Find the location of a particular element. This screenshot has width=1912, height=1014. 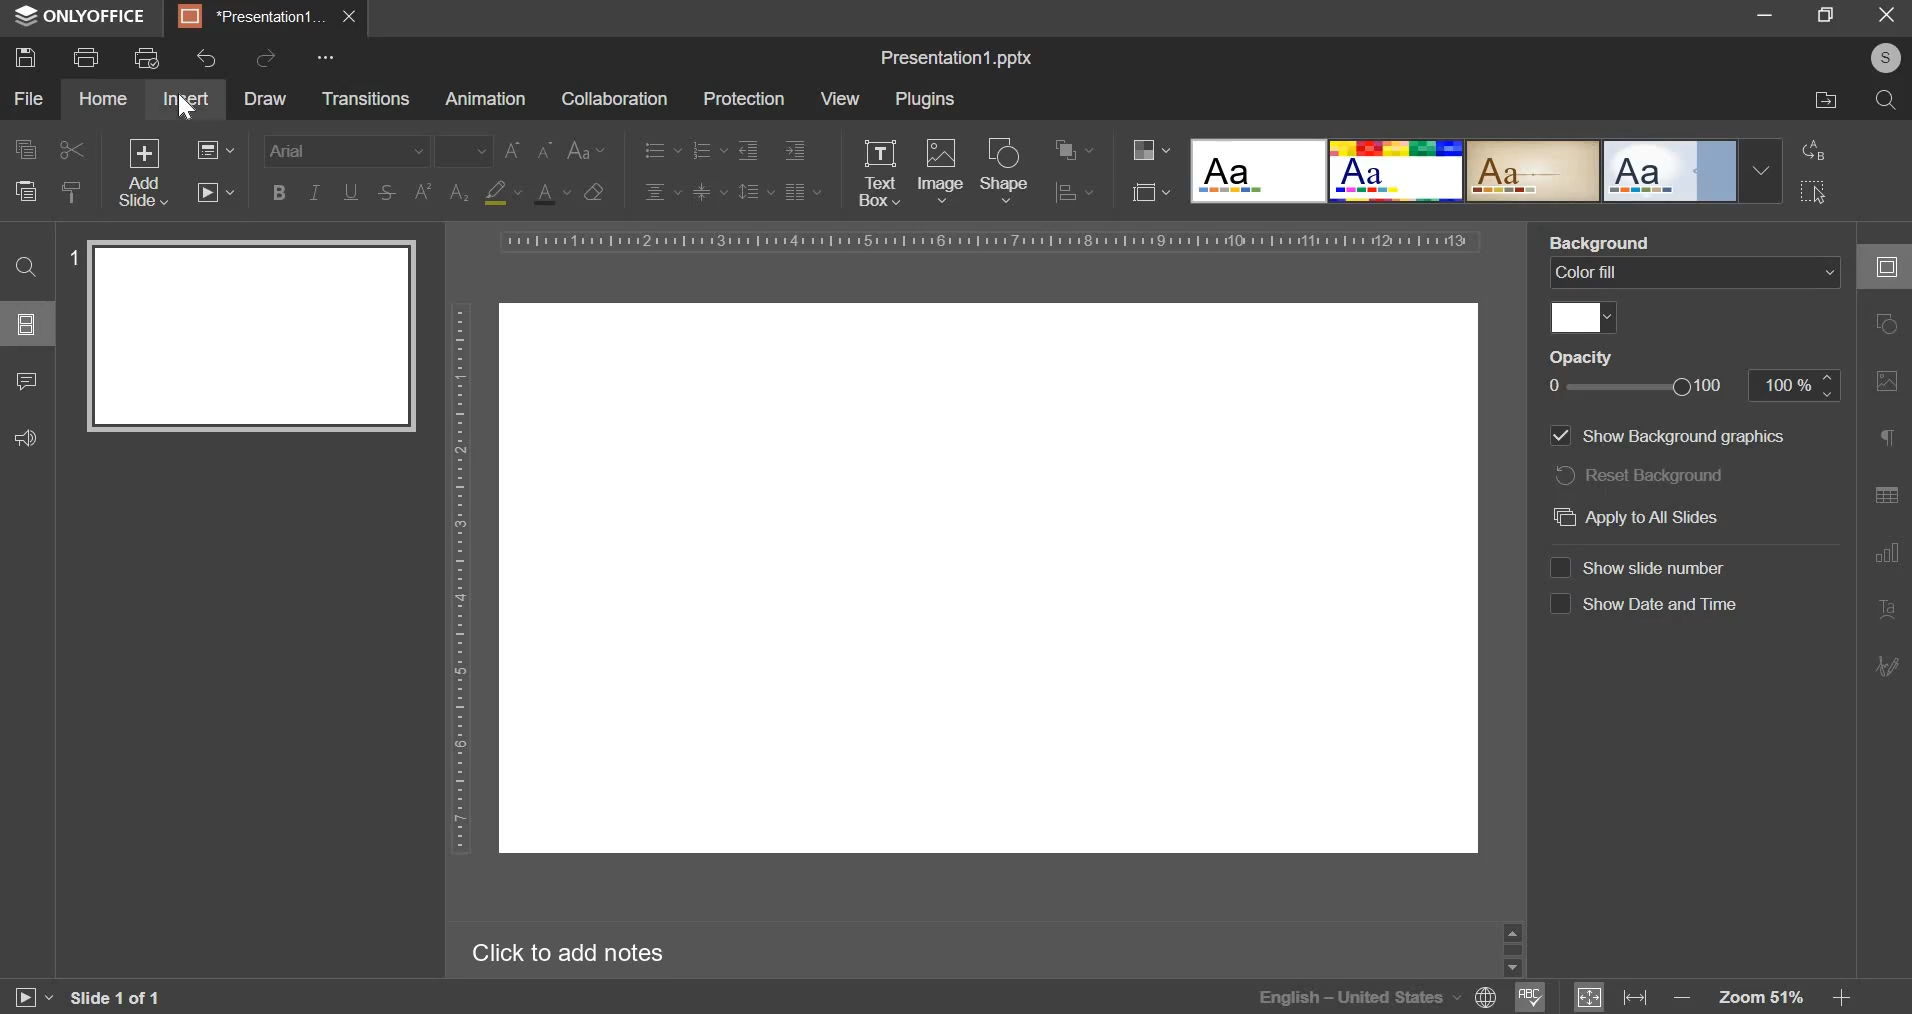

cut is located at coordinates (68, 150).